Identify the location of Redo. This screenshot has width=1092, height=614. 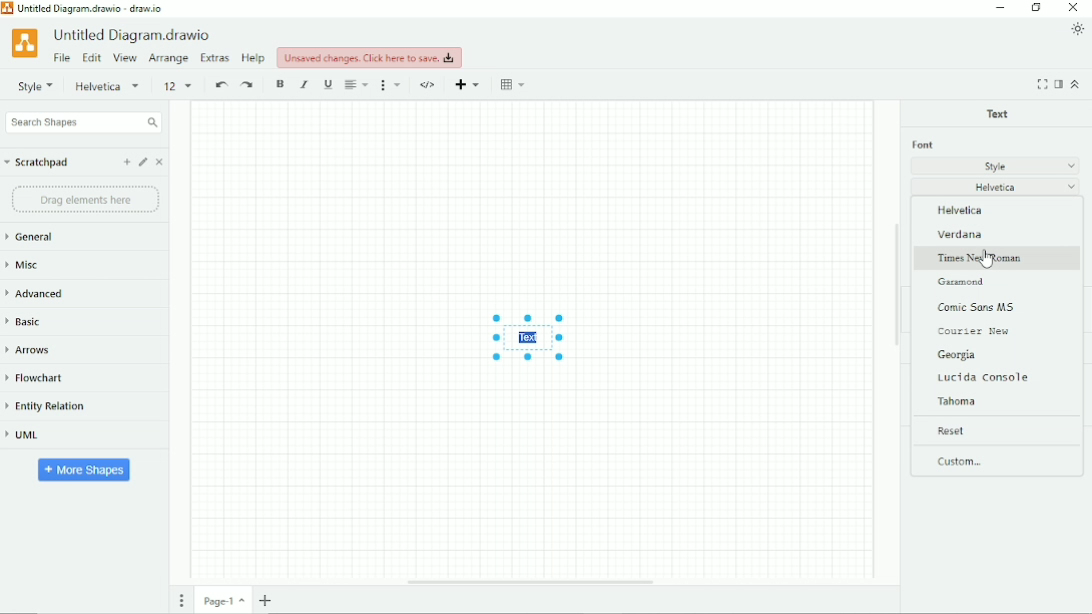
(250, 85).